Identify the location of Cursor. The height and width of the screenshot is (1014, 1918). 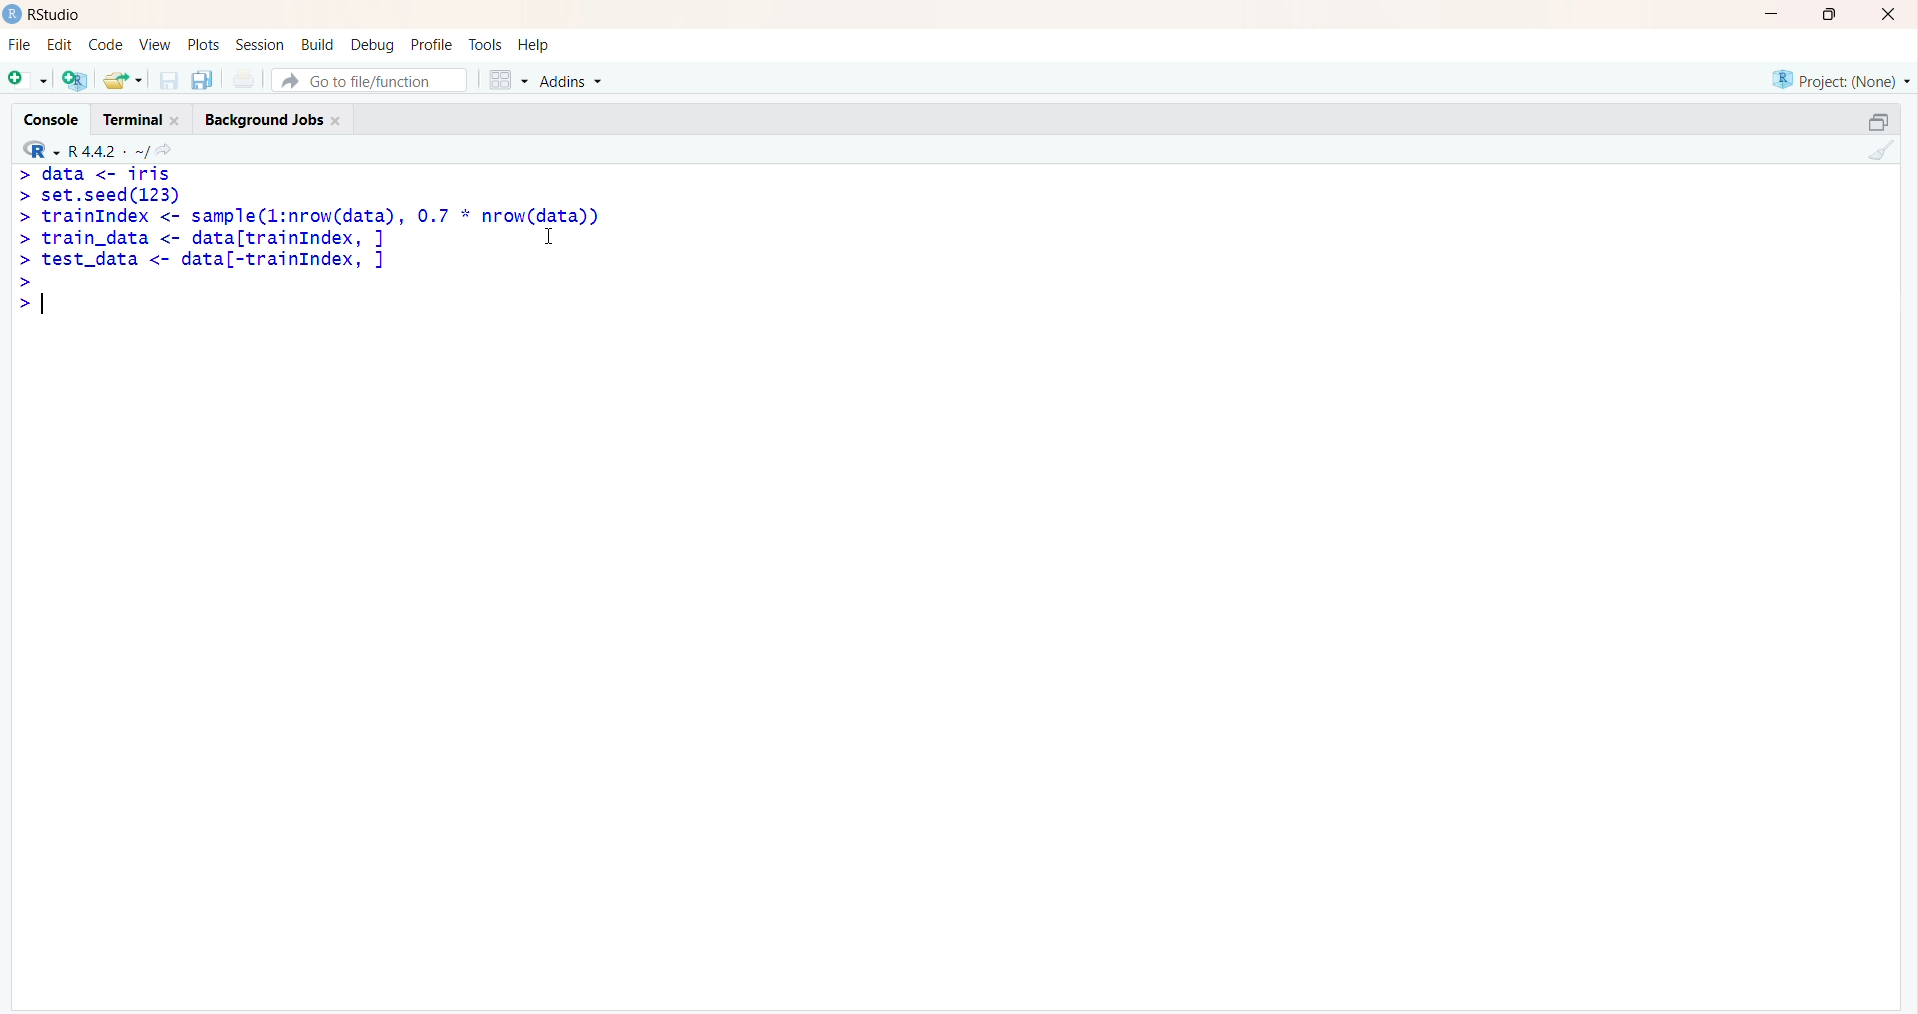
(558, 236).